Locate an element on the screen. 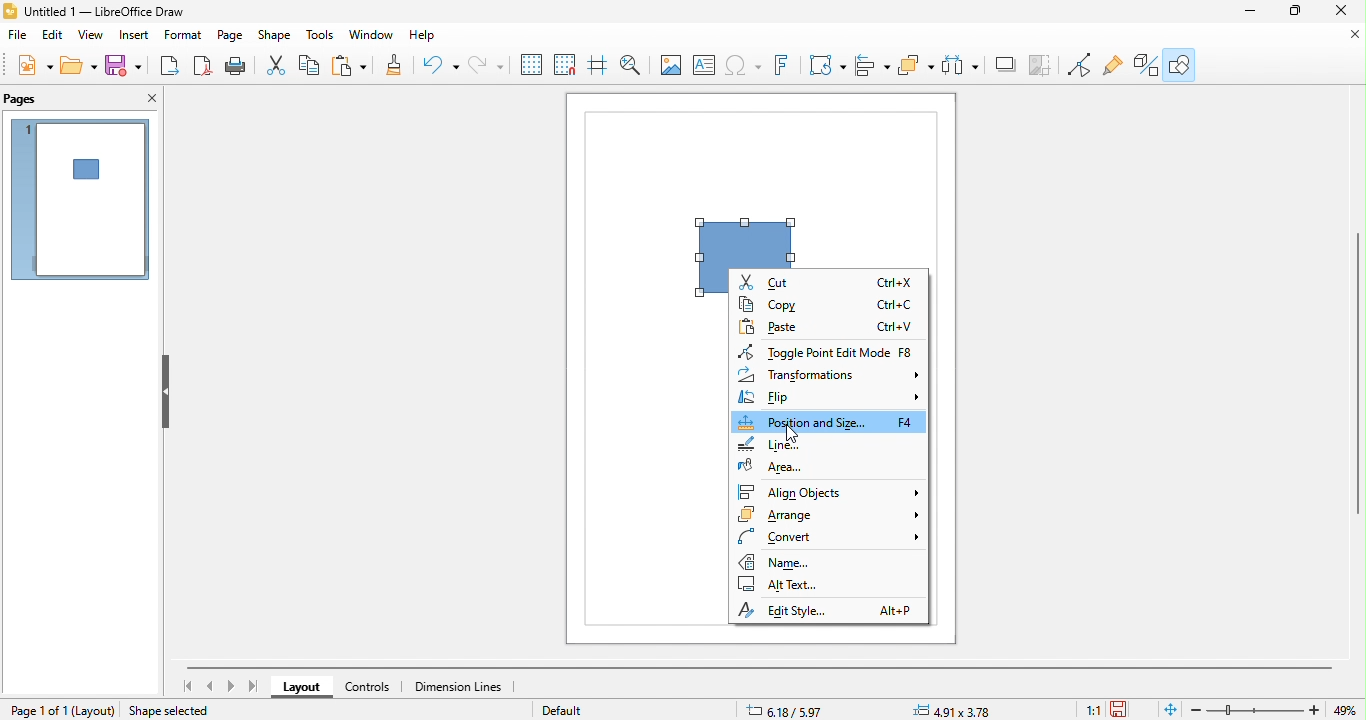 The width and height of the screenshot is (1366, 720). page is located at coordinates (231, 38).